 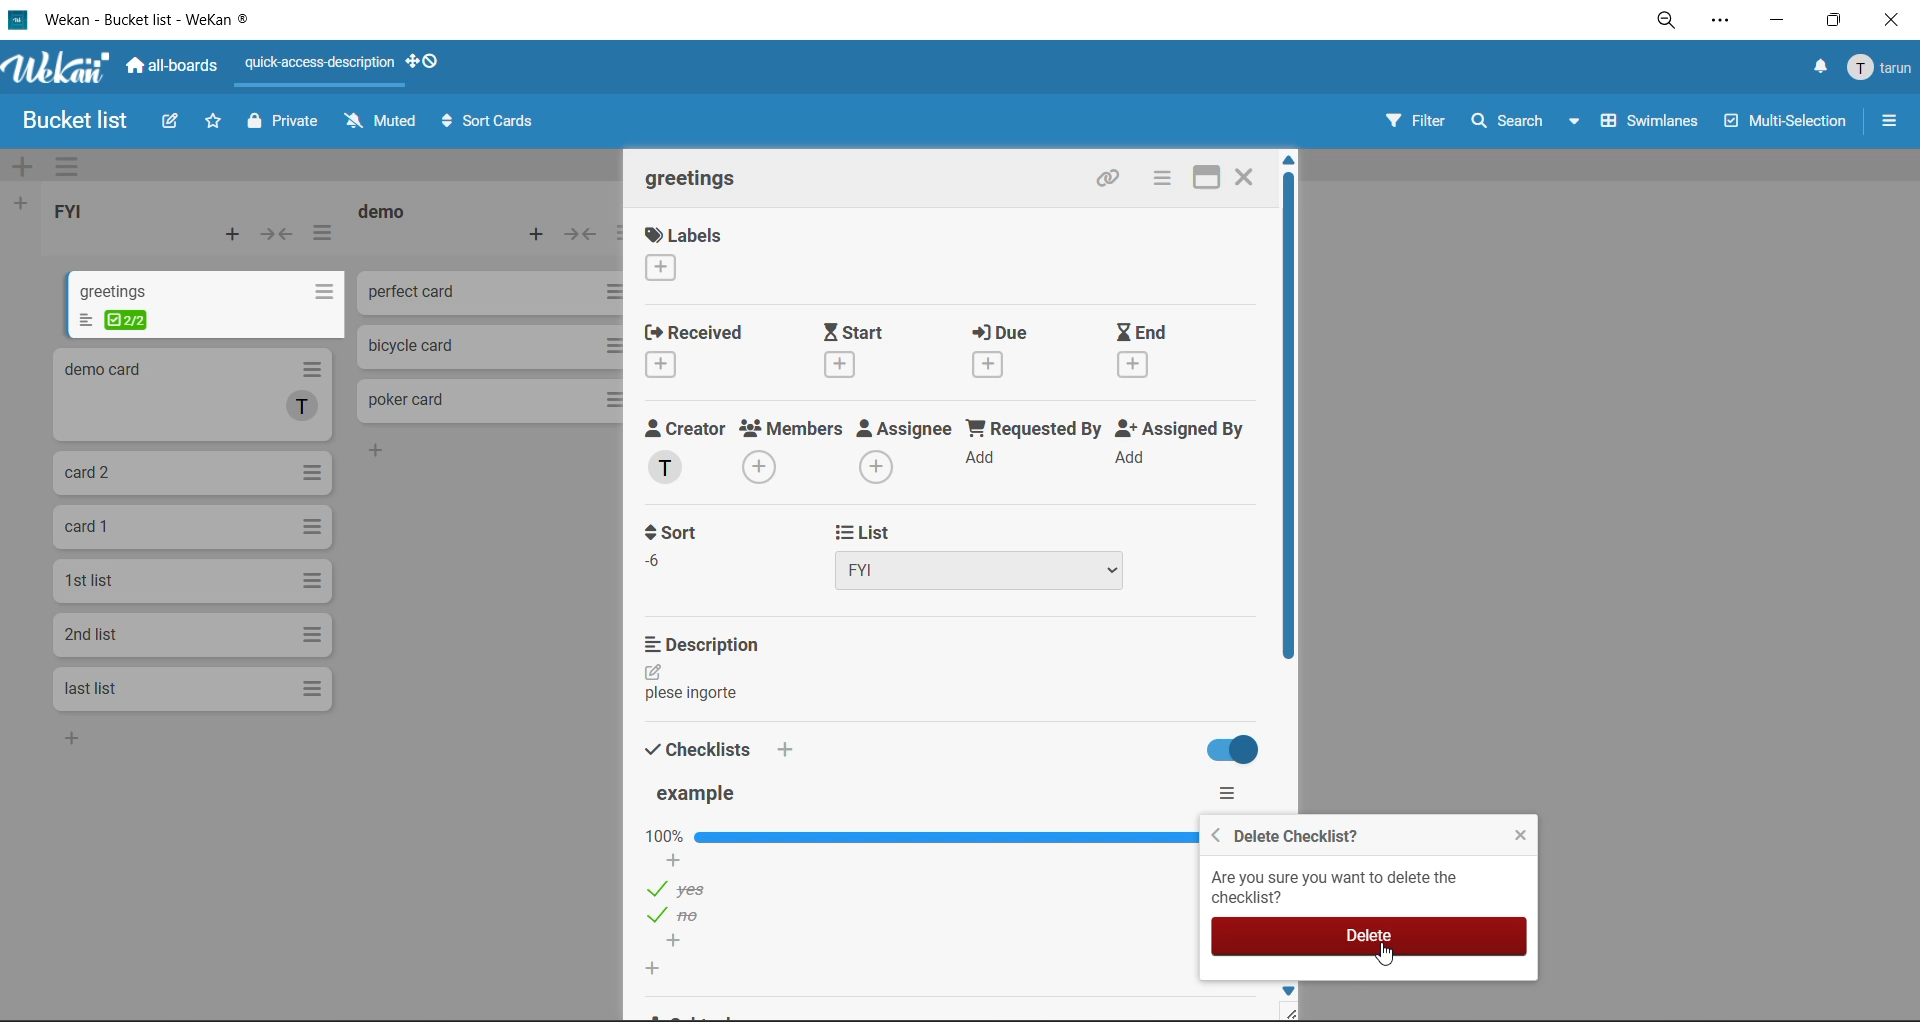 I want to click on maximize, so click(x=1211, y=179).